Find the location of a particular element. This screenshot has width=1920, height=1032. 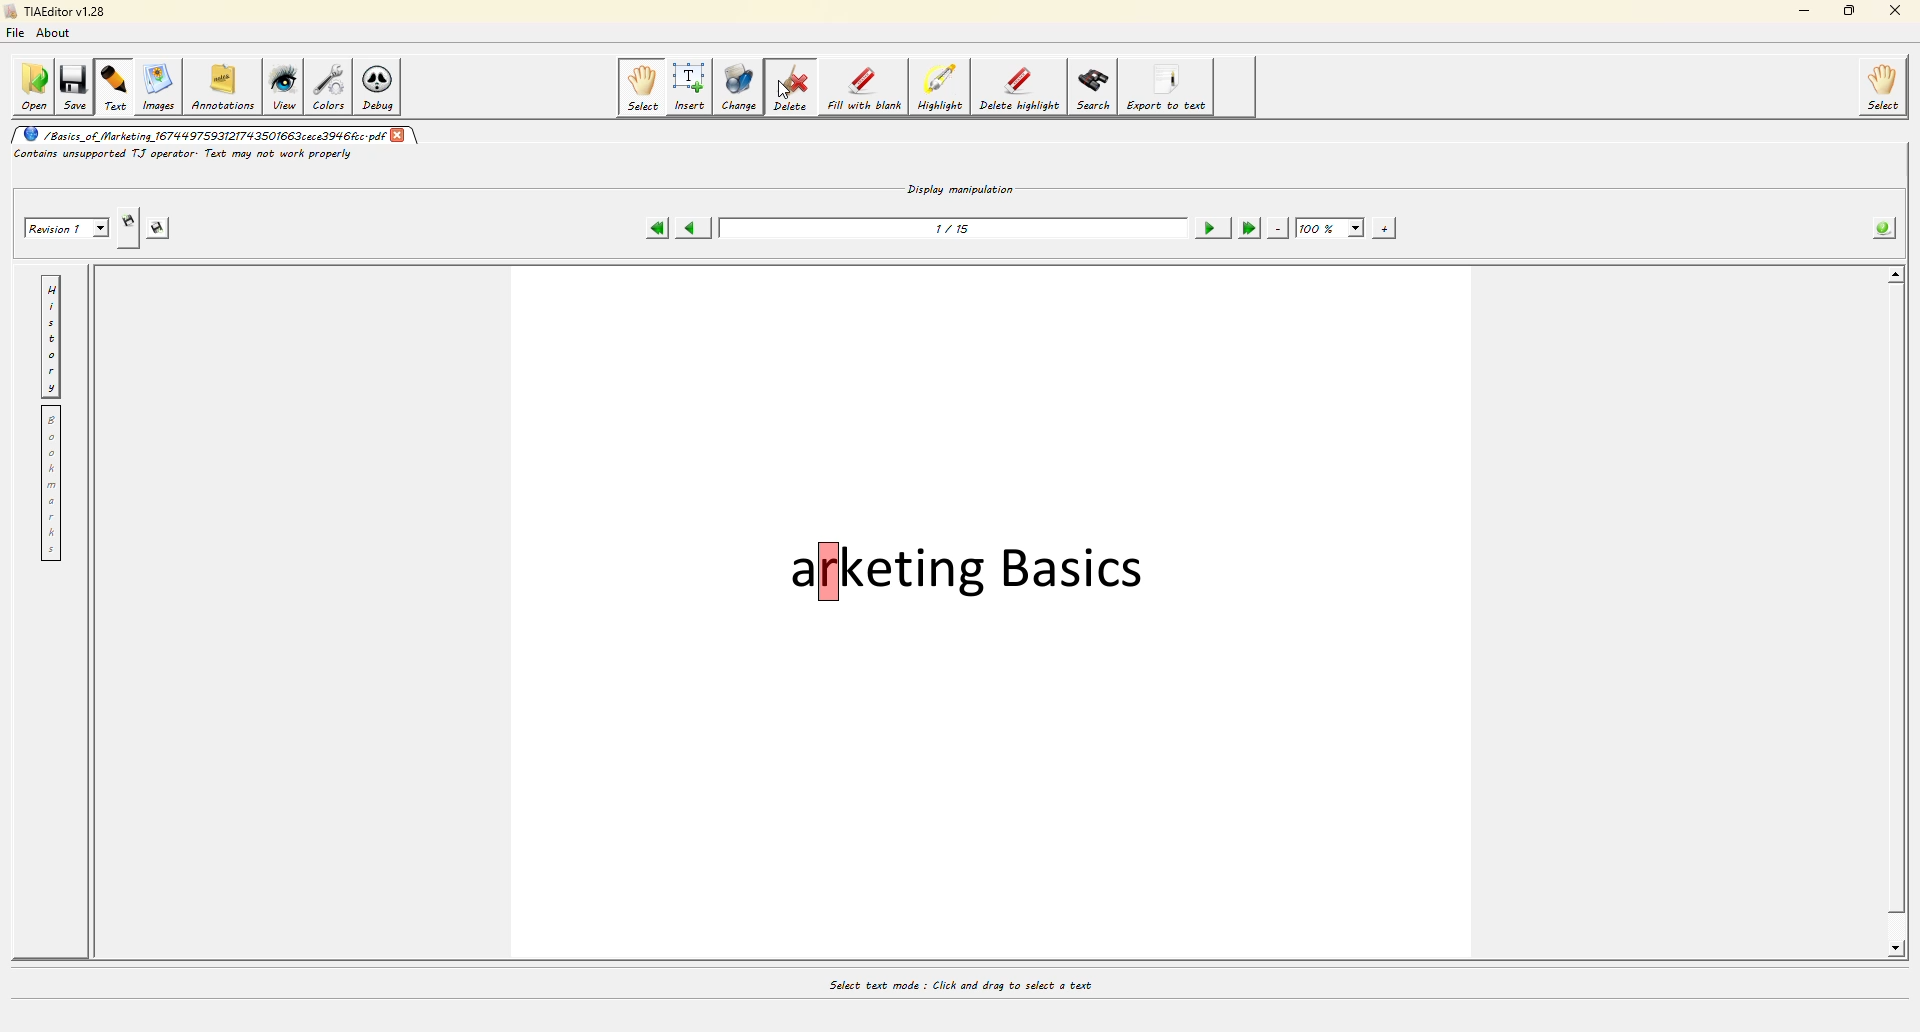

TIAEDITOR v1.28 is located at coordinates (55, 13).